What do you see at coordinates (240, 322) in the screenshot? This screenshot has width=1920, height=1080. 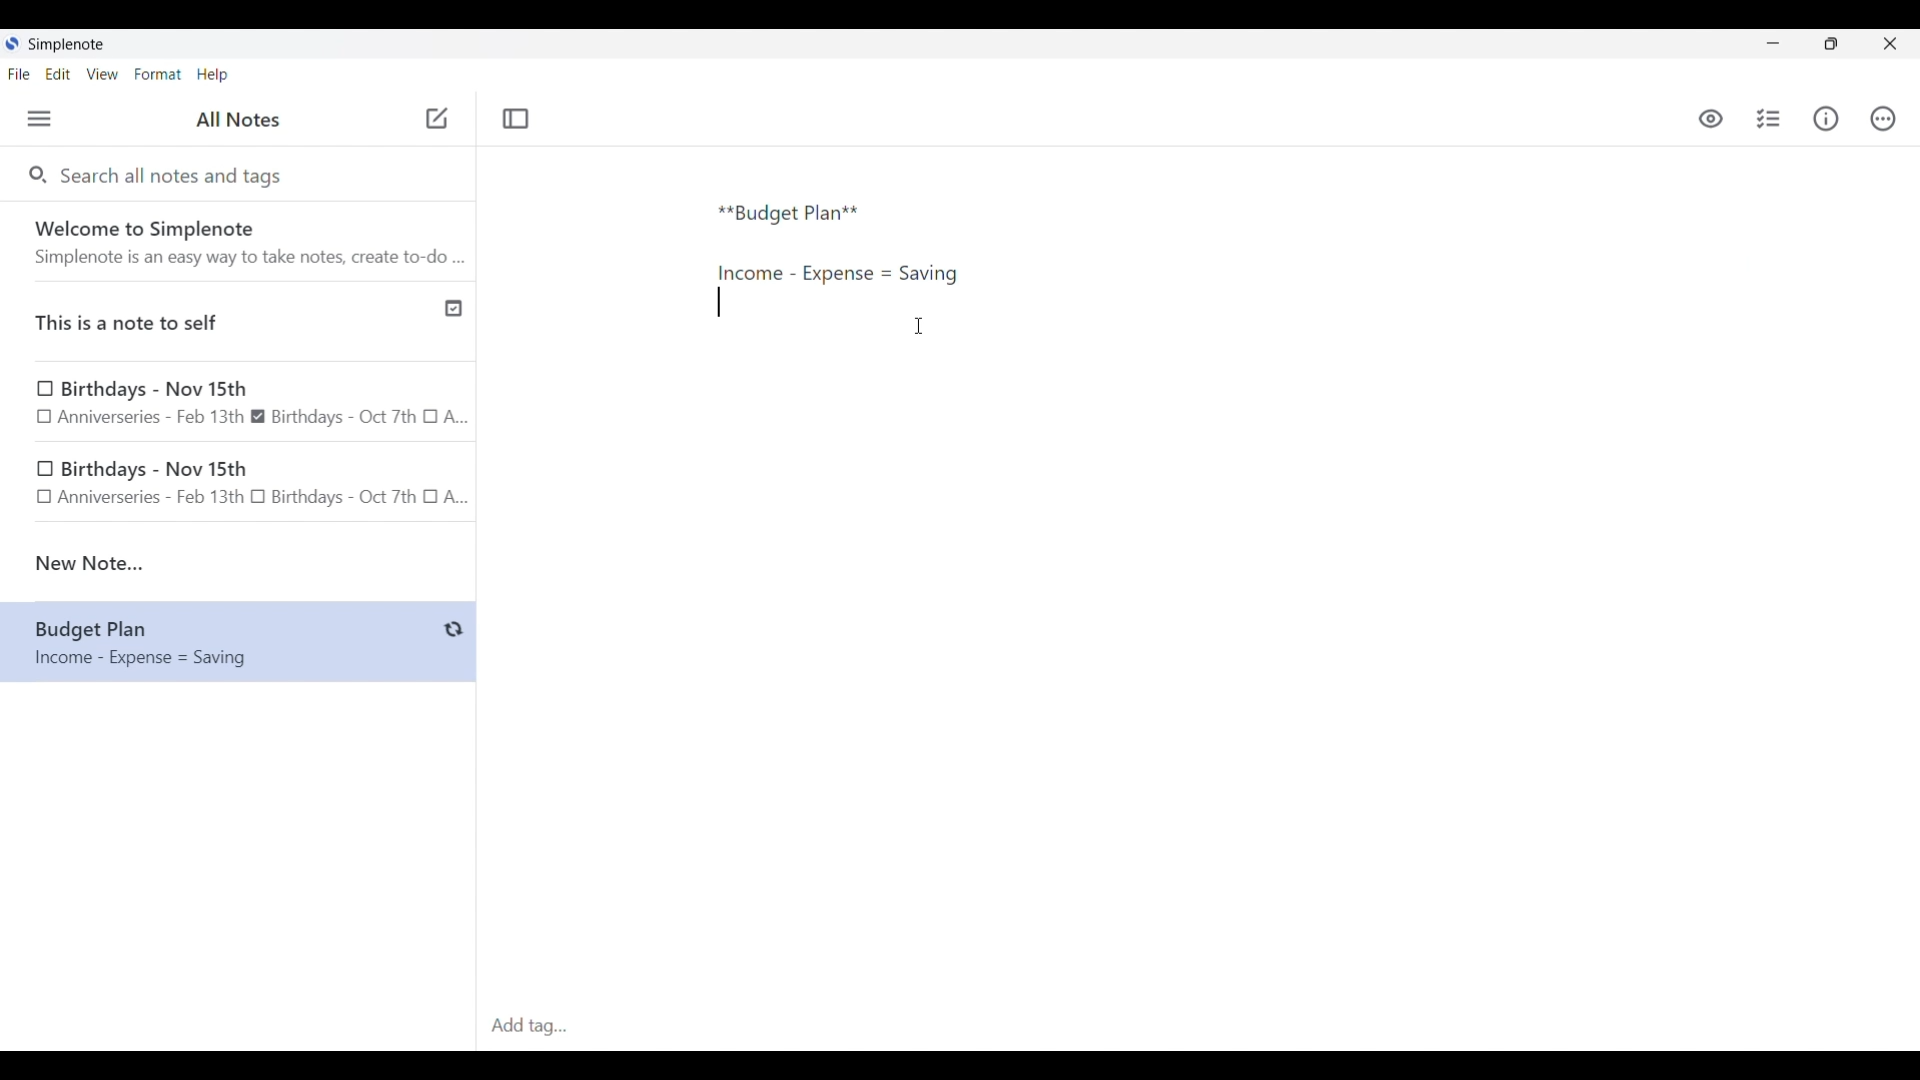 I see `Published note indicated by check icon` at bounding box center [240, 322].